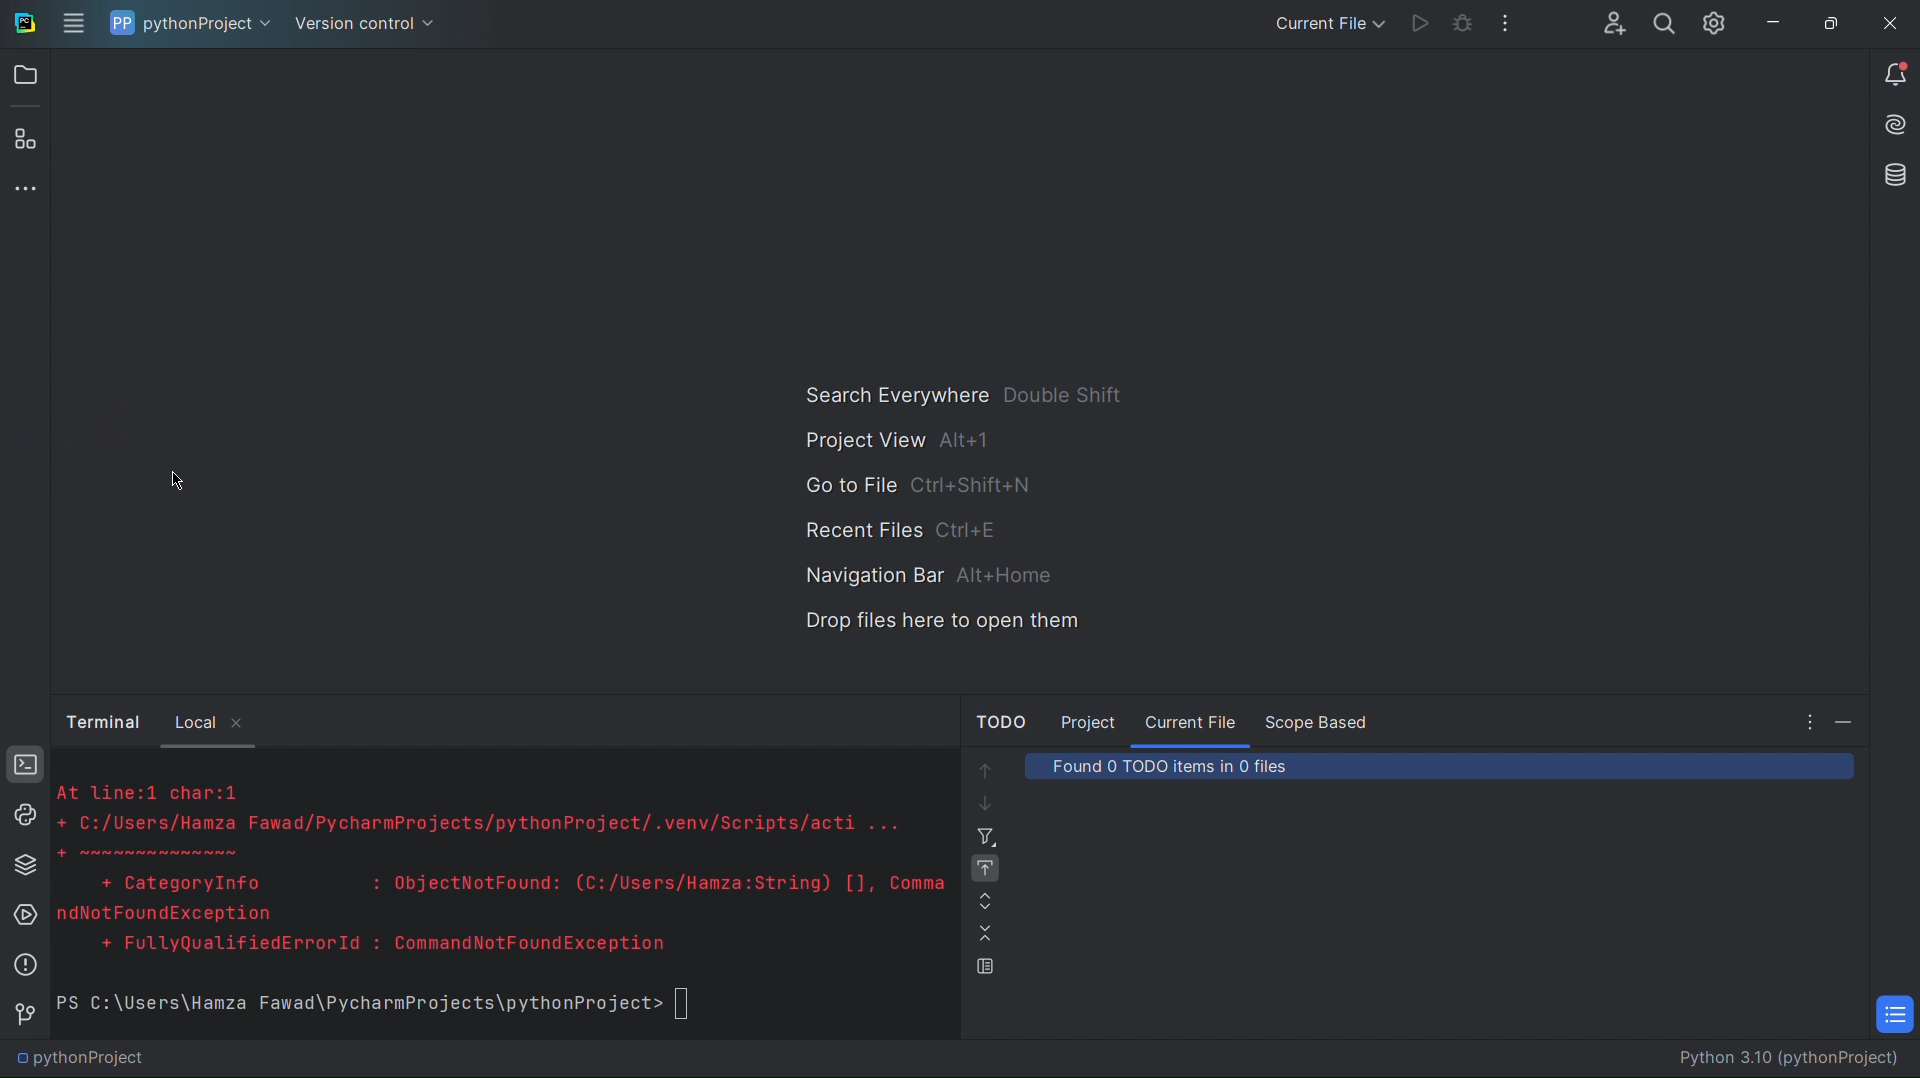  What do you see at coordinates (1419, 18) in the screenshot?
I see `Run` at bounding box center [1419, 18].